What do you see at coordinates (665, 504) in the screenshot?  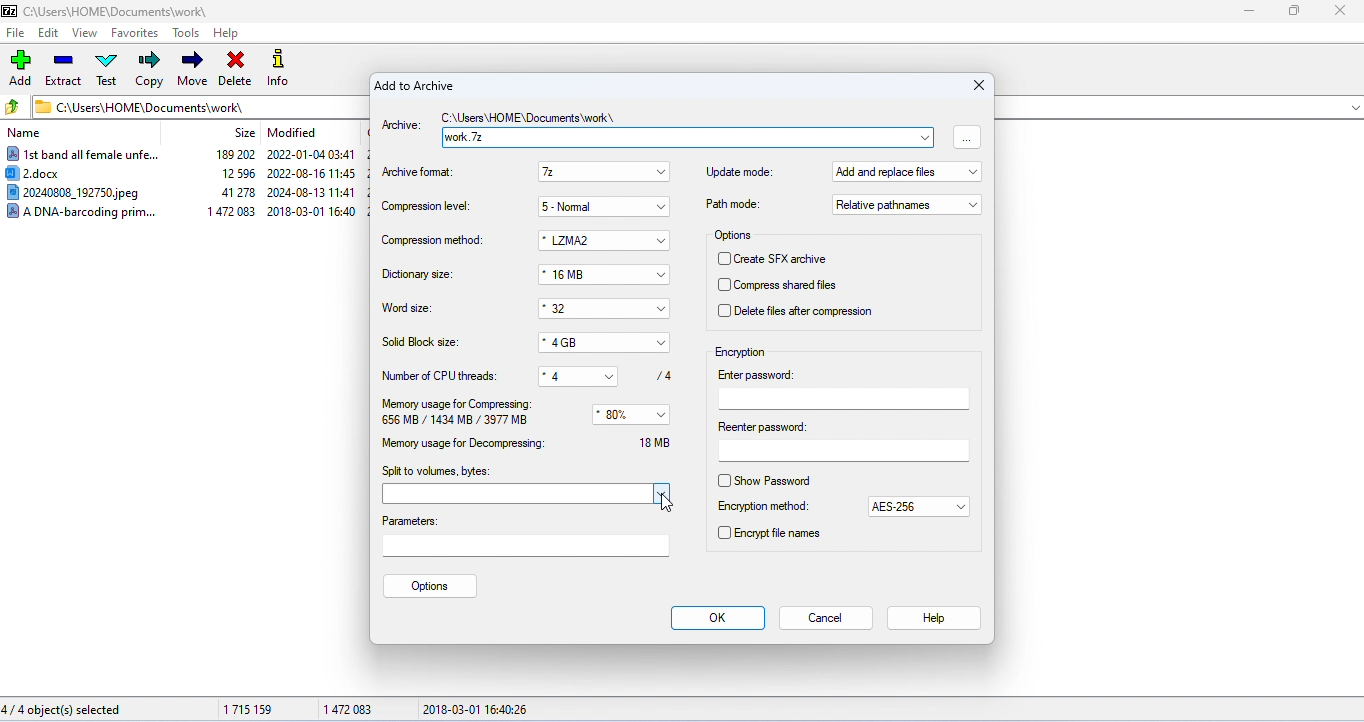 I see `cursor` at bounding box center [665, 504].